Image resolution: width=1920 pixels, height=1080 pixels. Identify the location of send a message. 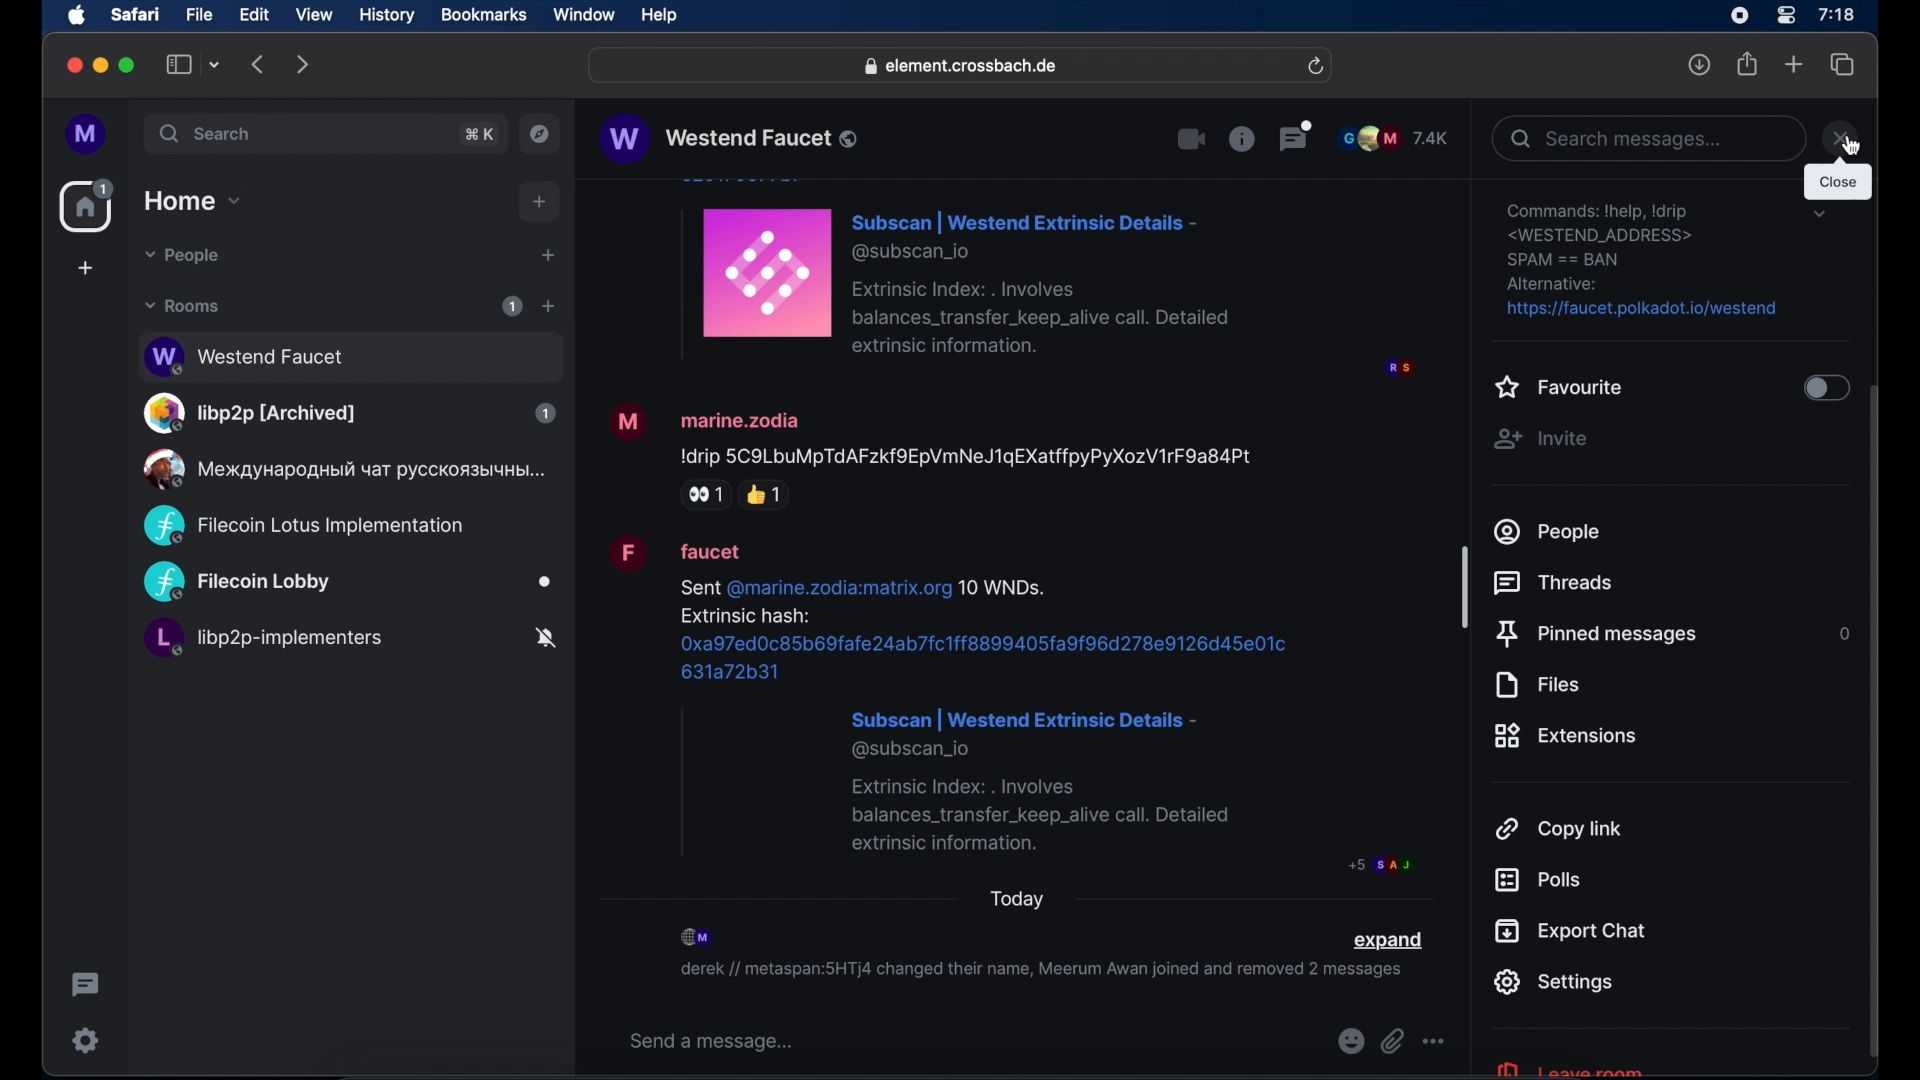
(712, 1042).